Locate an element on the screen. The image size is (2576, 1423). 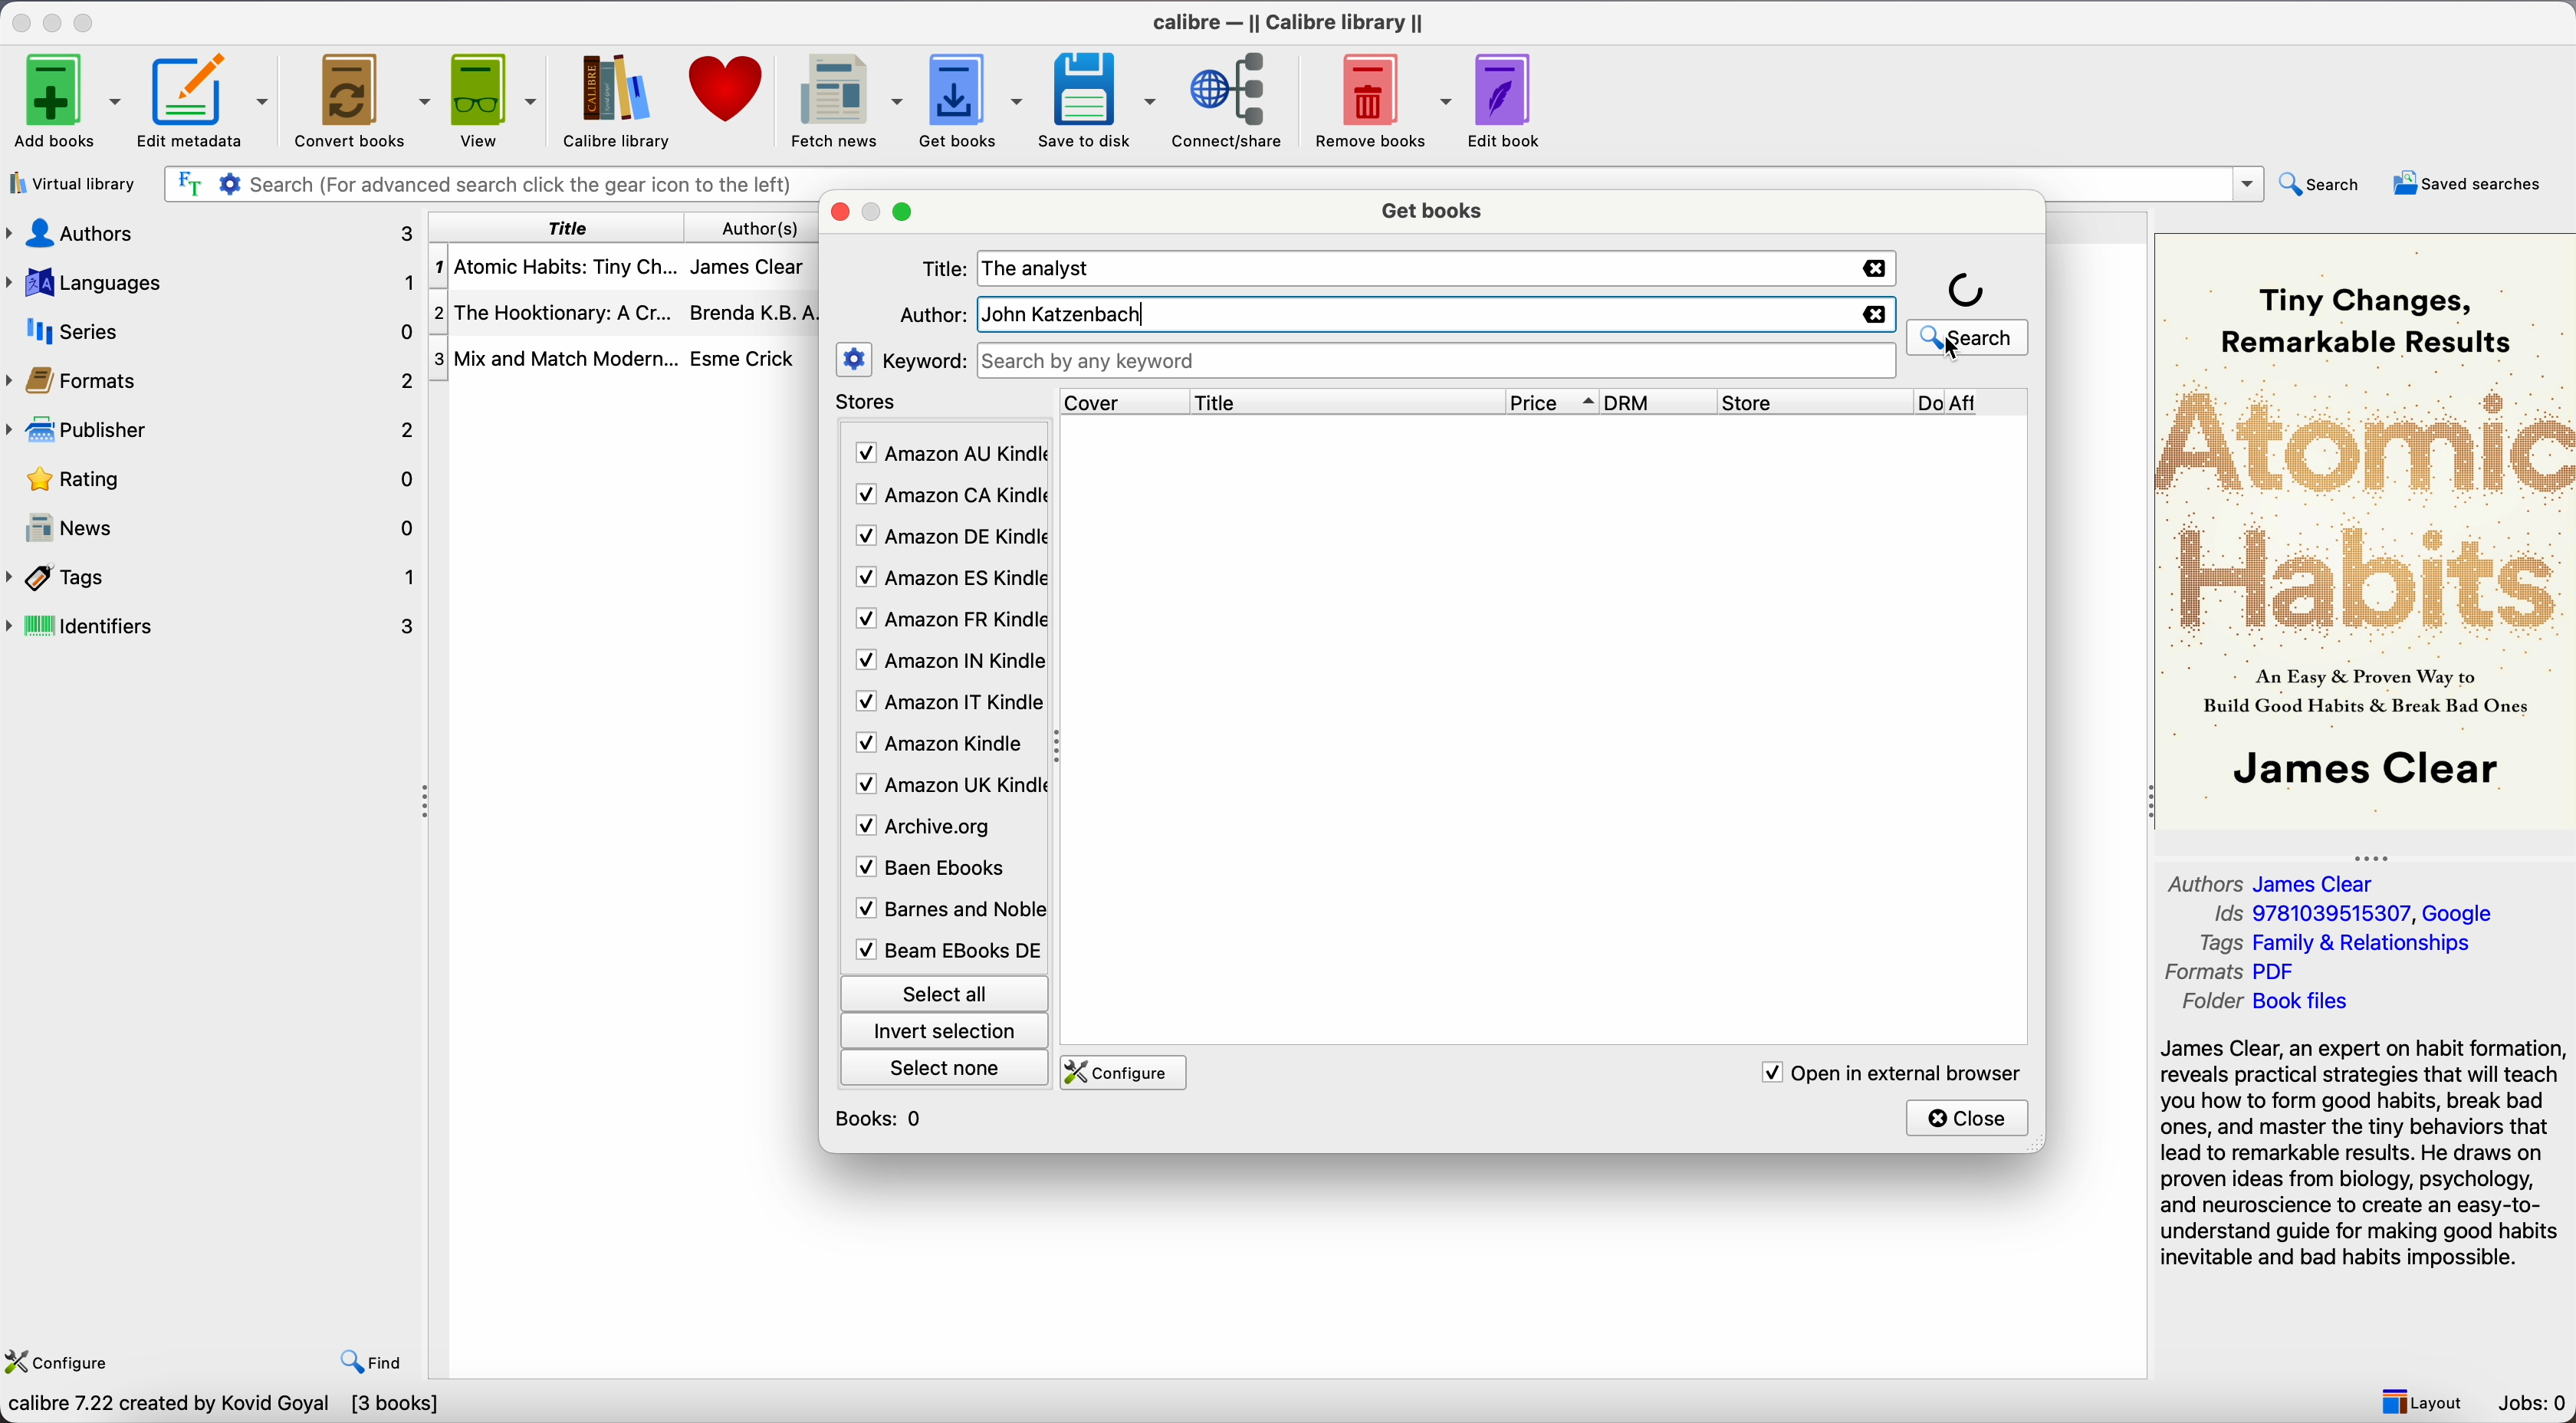
Baen Ebooks is located at coordinates (938, 872).